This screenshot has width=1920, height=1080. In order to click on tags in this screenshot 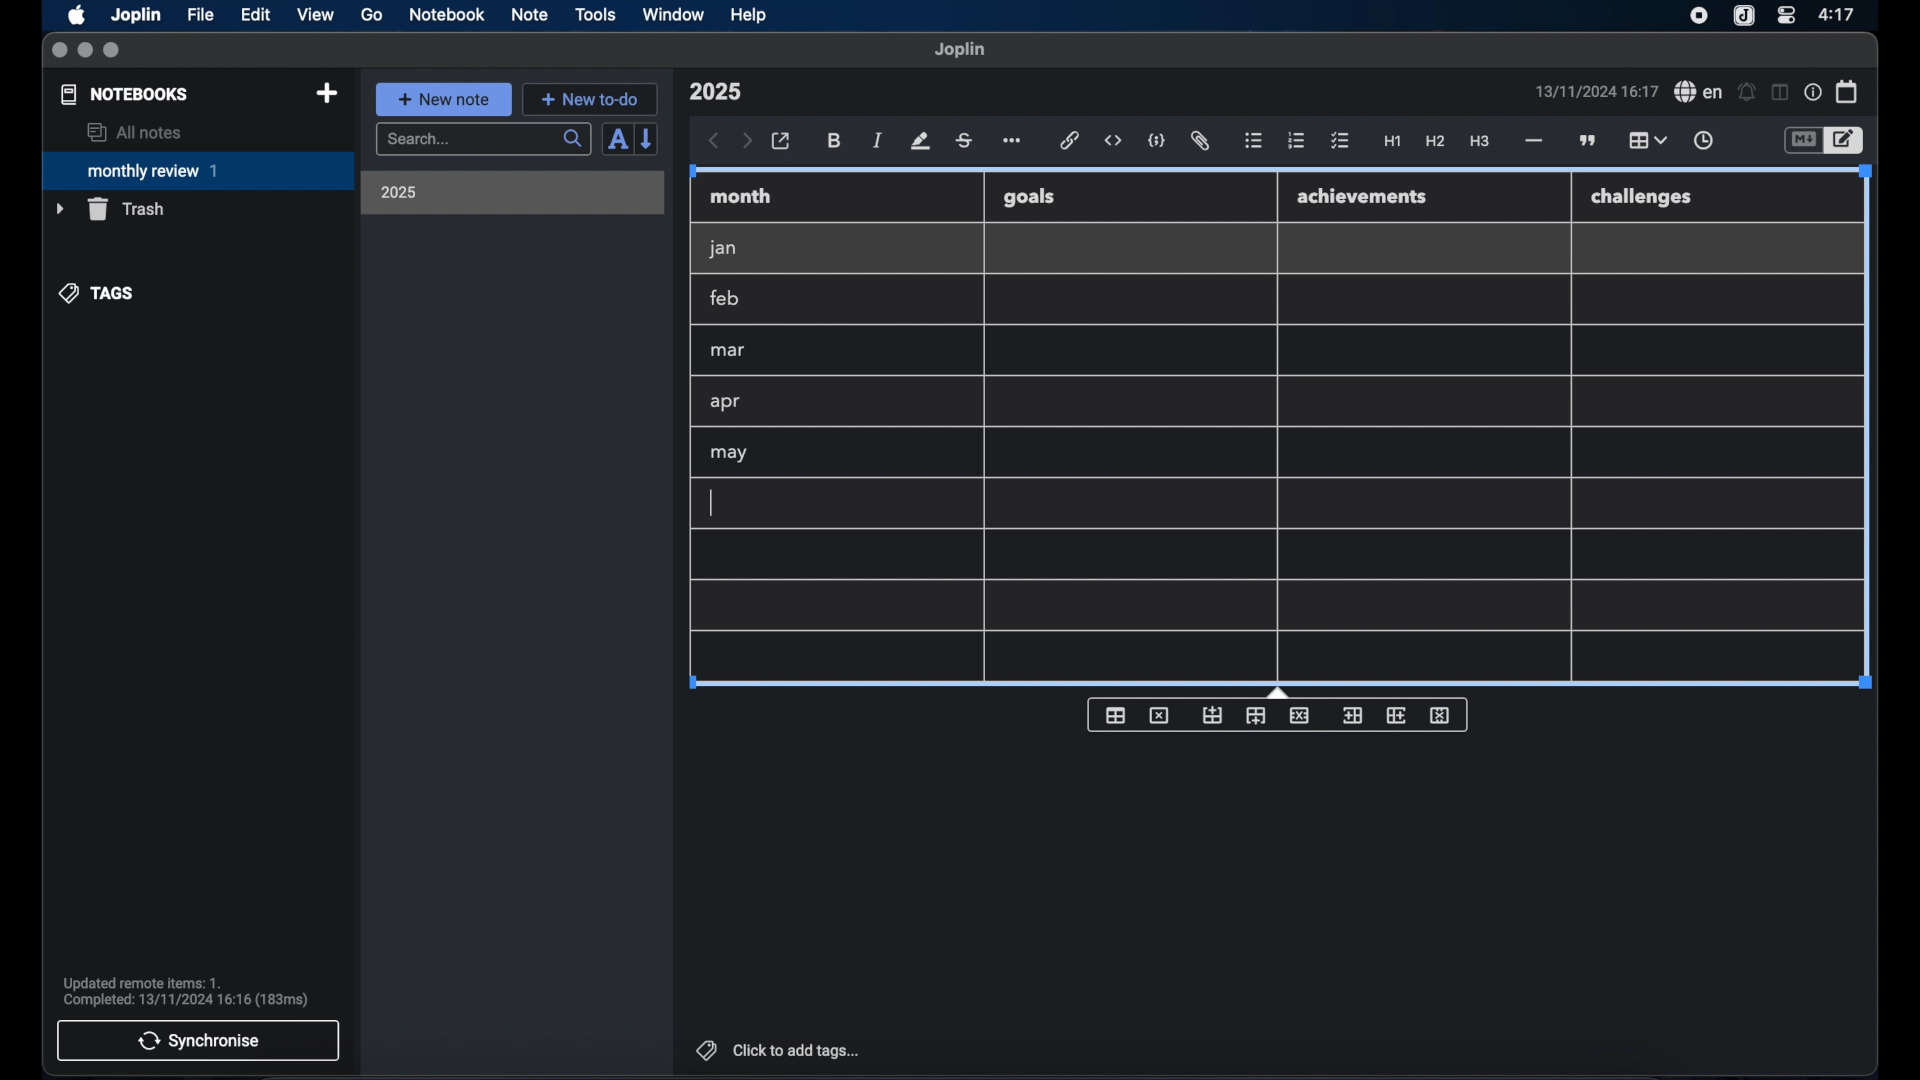, I will do `click(98, 293)`.